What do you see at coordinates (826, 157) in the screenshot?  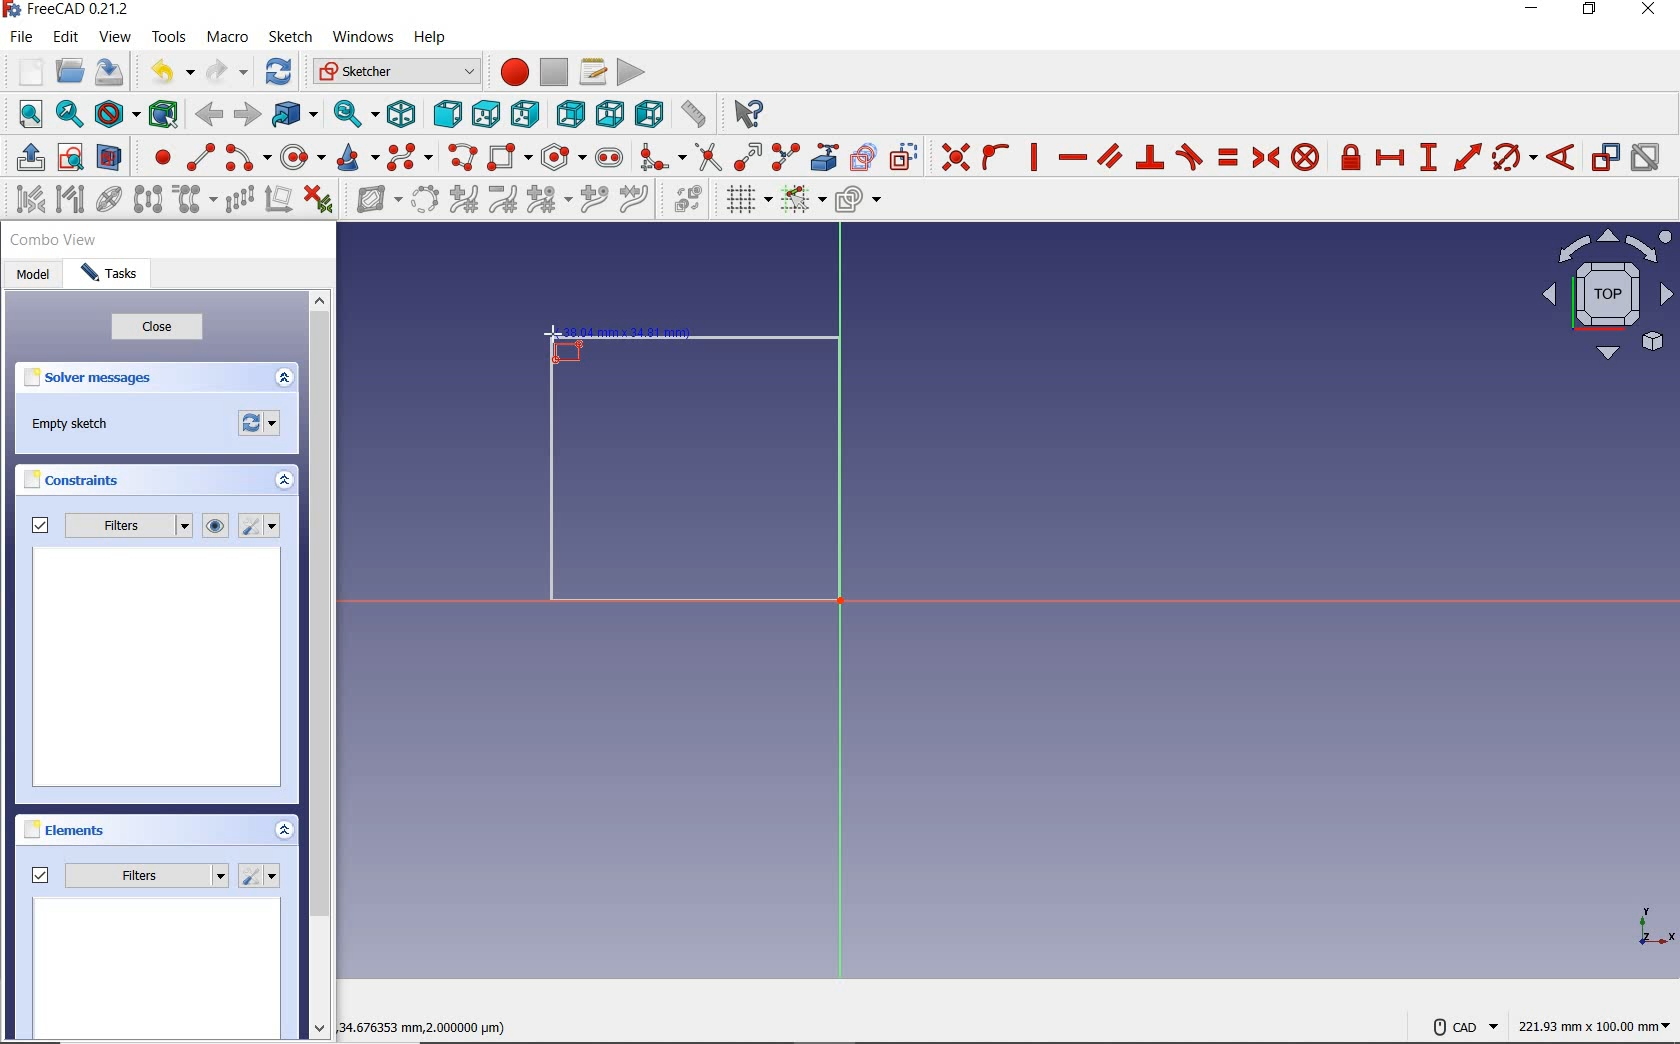 I see `create external geometry` at bounding box center [826, 157].